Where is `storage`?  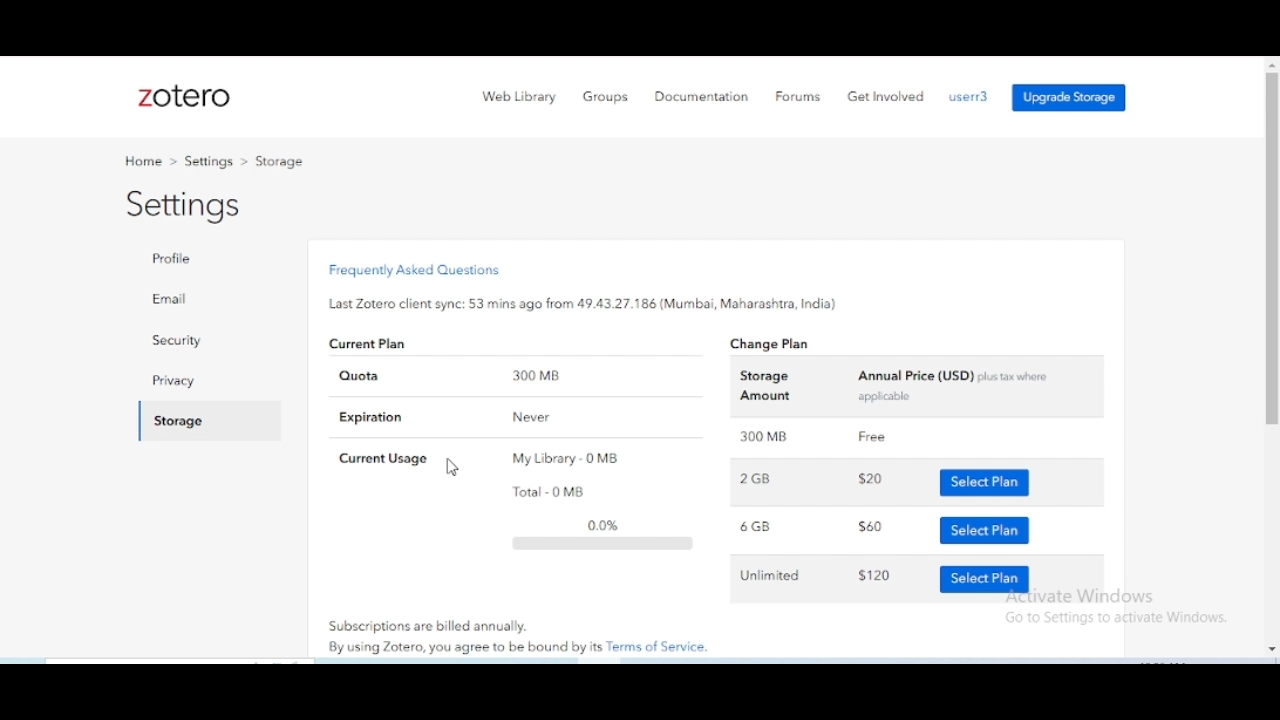 storage is located at coordinates (174, 421).